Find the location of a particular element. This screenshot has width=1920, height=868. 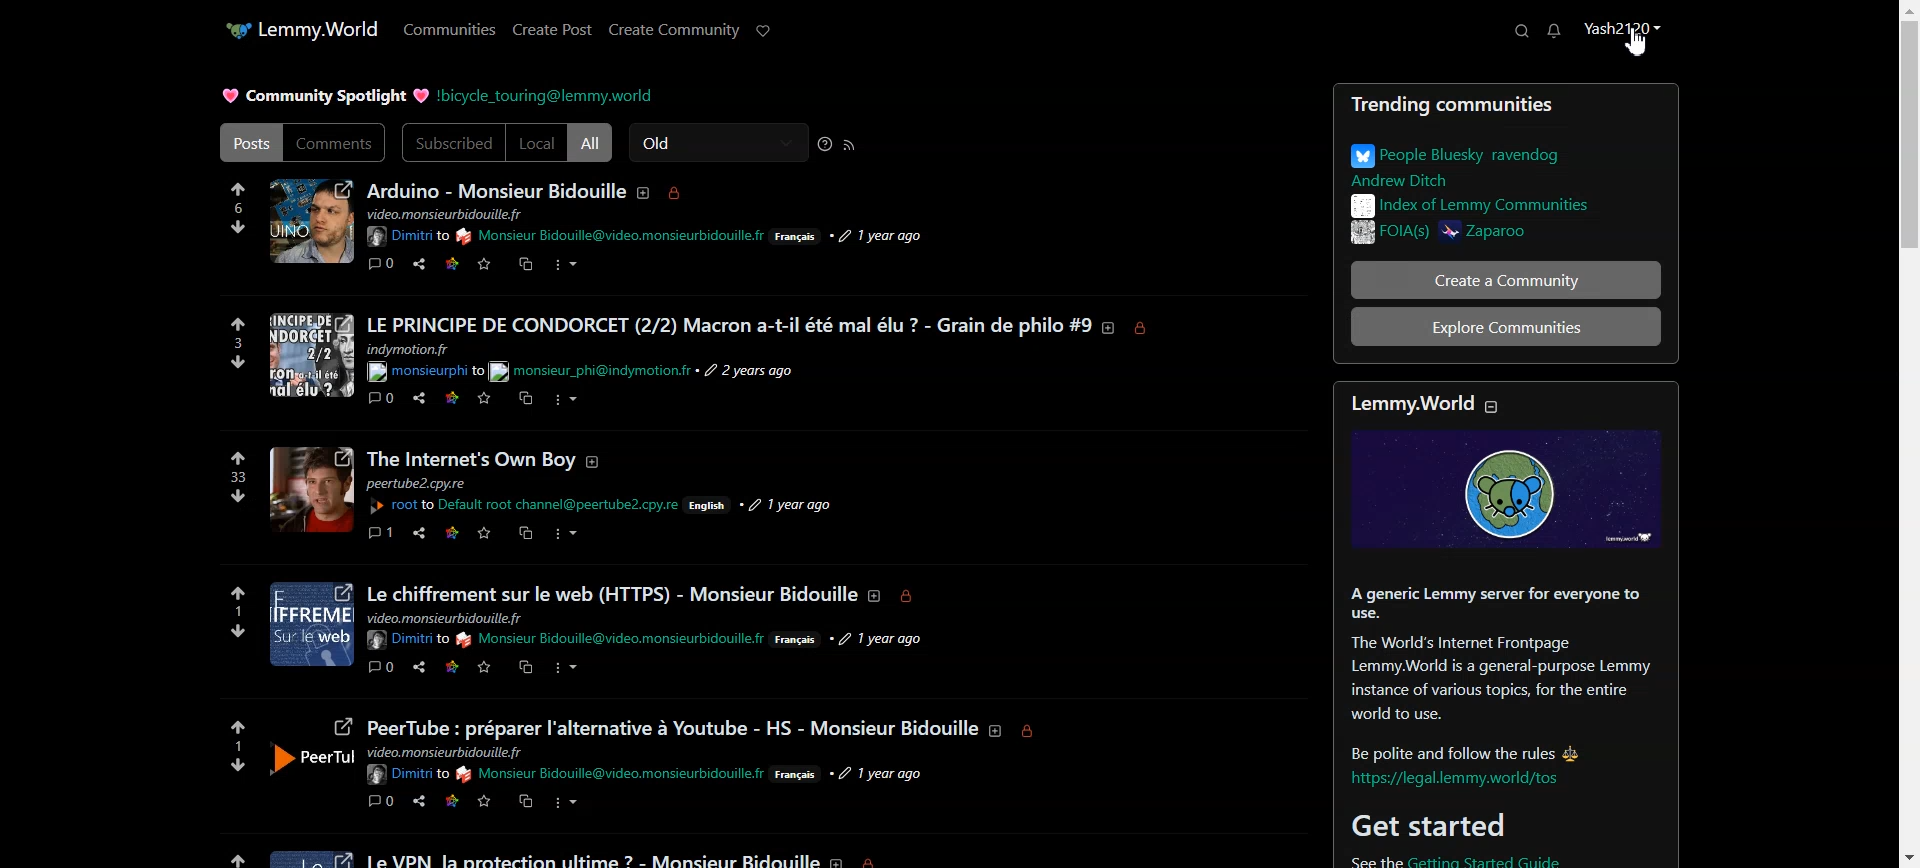

text is located at coordinates (592, 856).